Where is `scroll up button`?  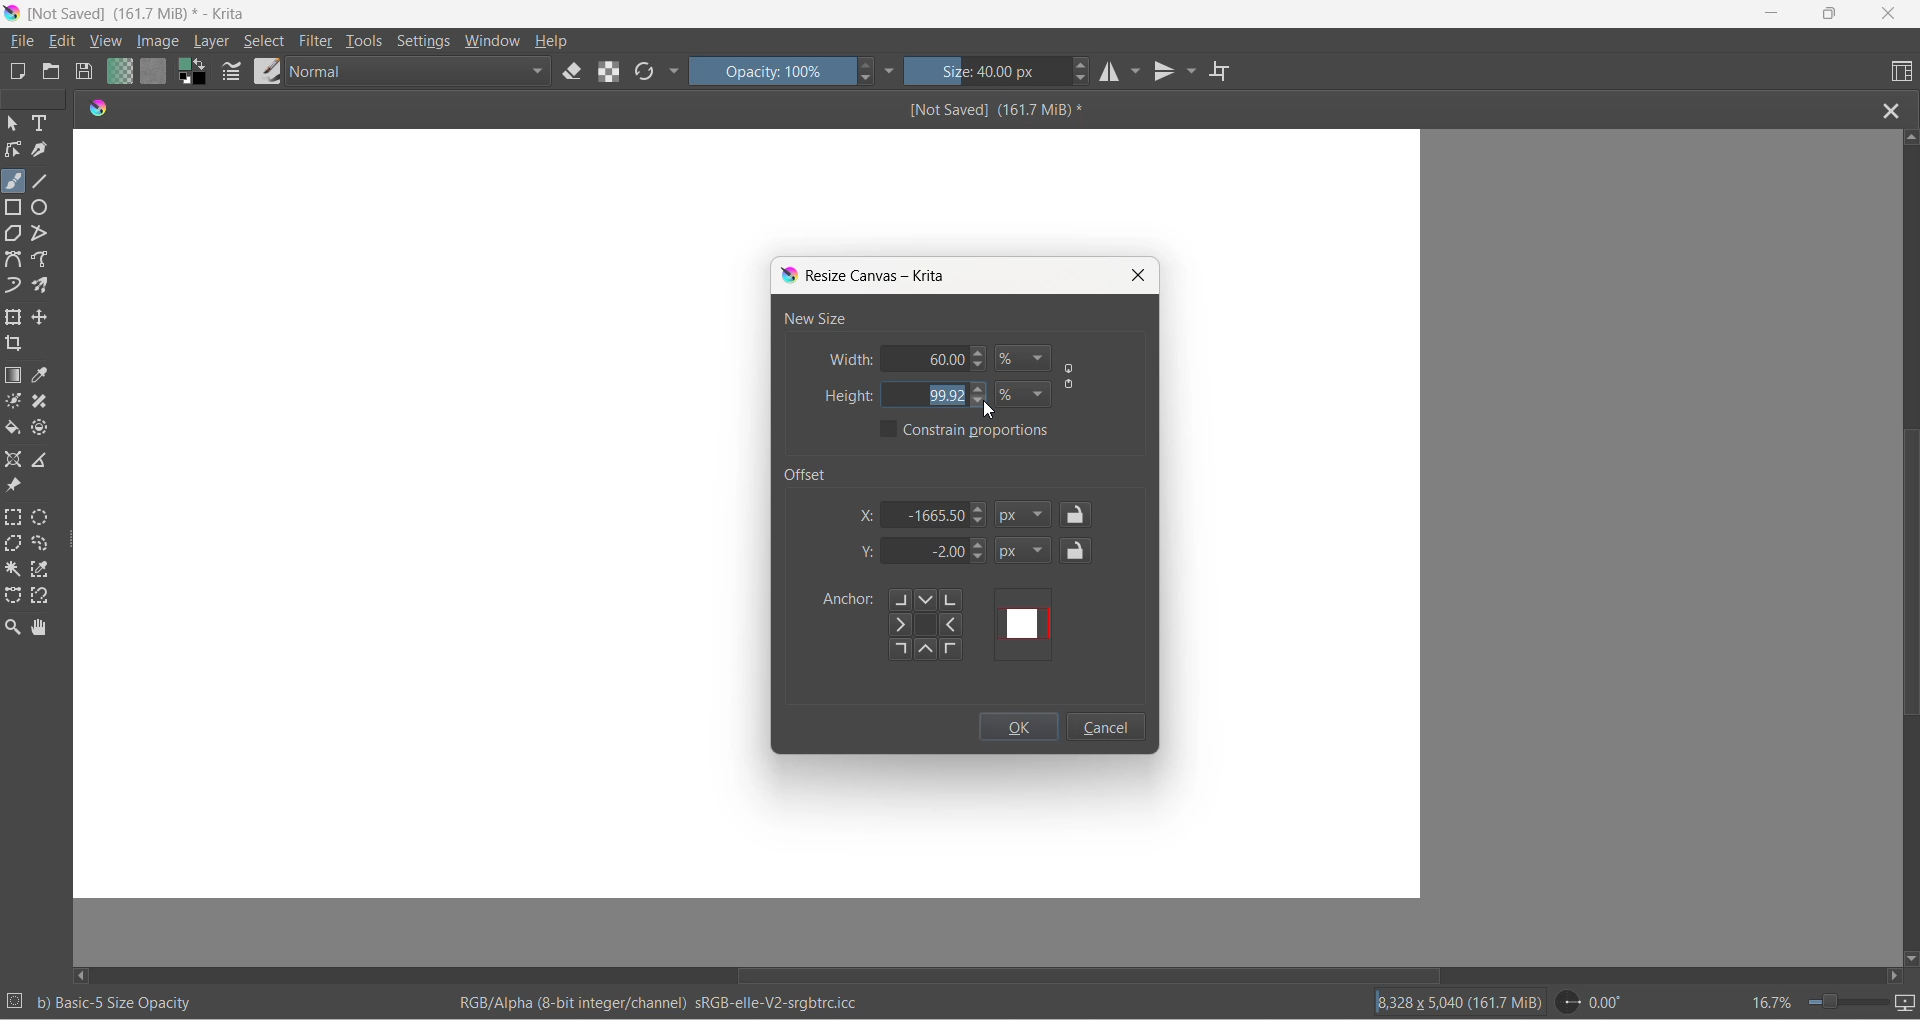
scroll up button is located at coordinates (1909, 136).